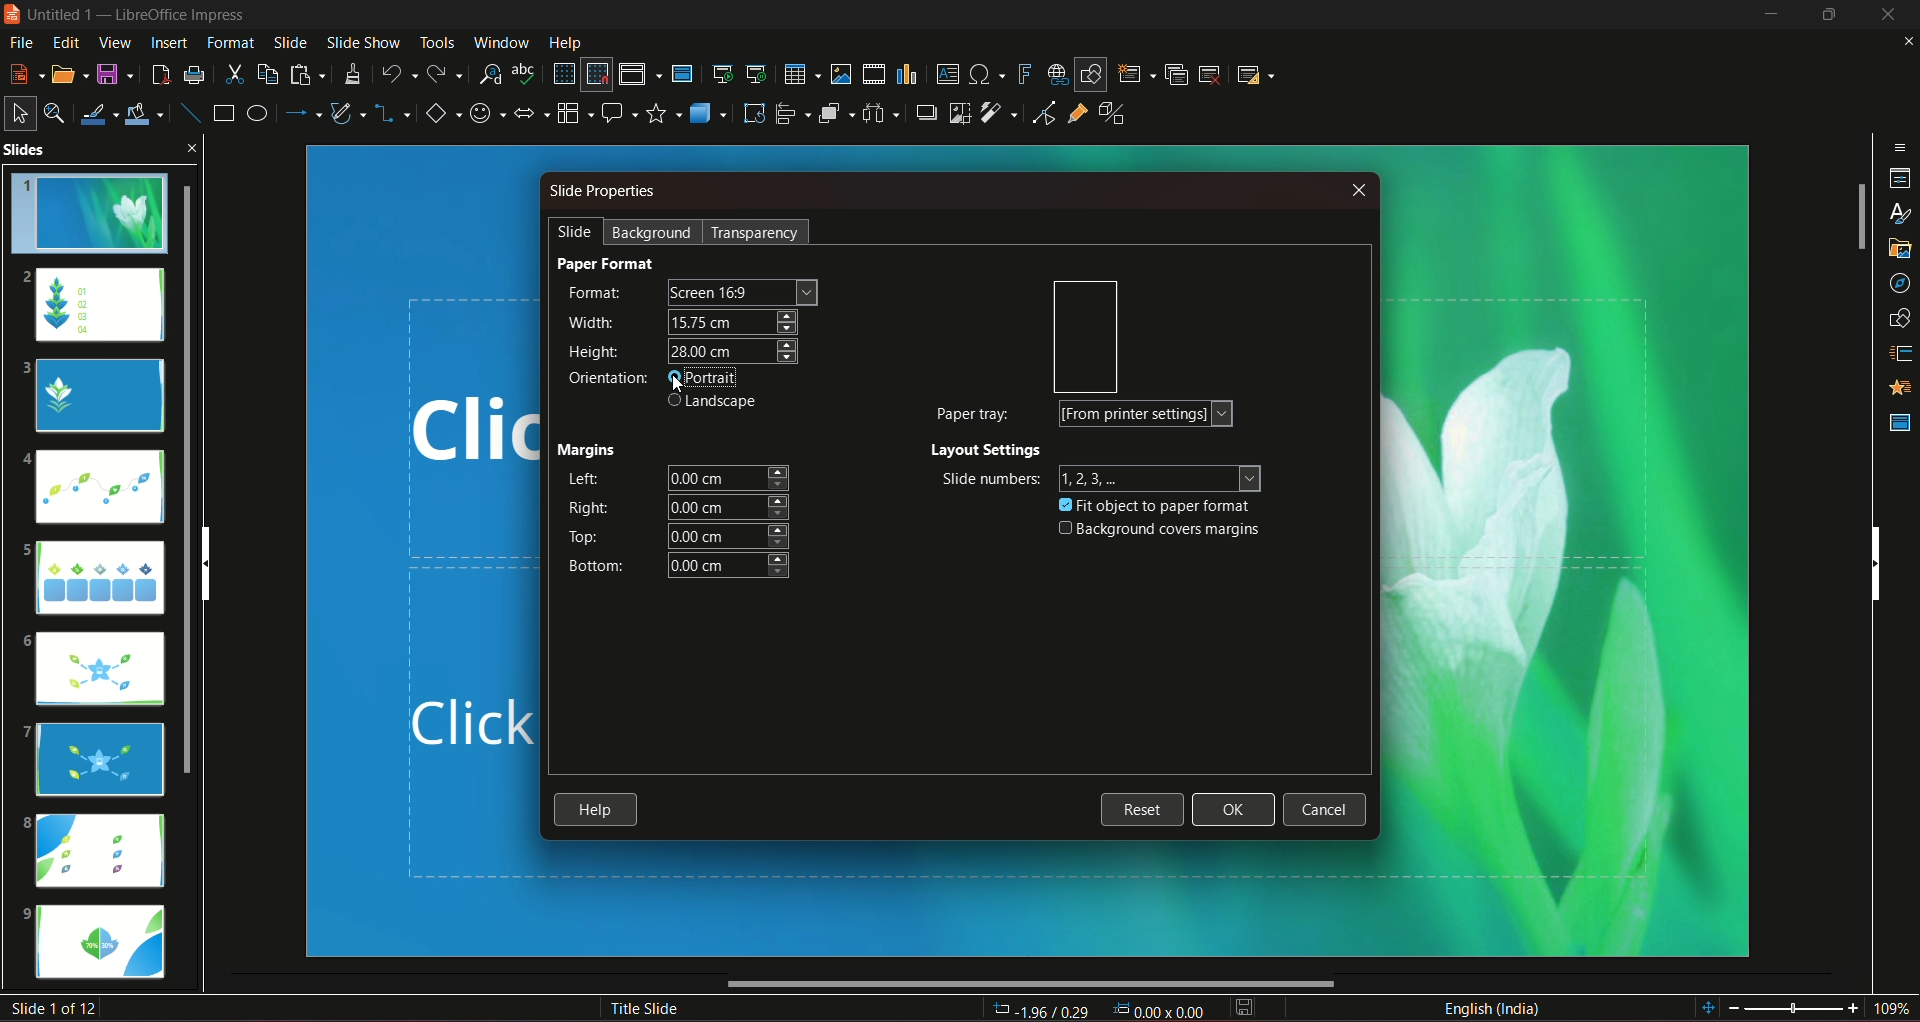 Image resolution: width=1920 pixels, height=1022 pixels. Describe the element at coordinates (1875, 561) in the screenshot. I see `vertical scrollbar` at that location.